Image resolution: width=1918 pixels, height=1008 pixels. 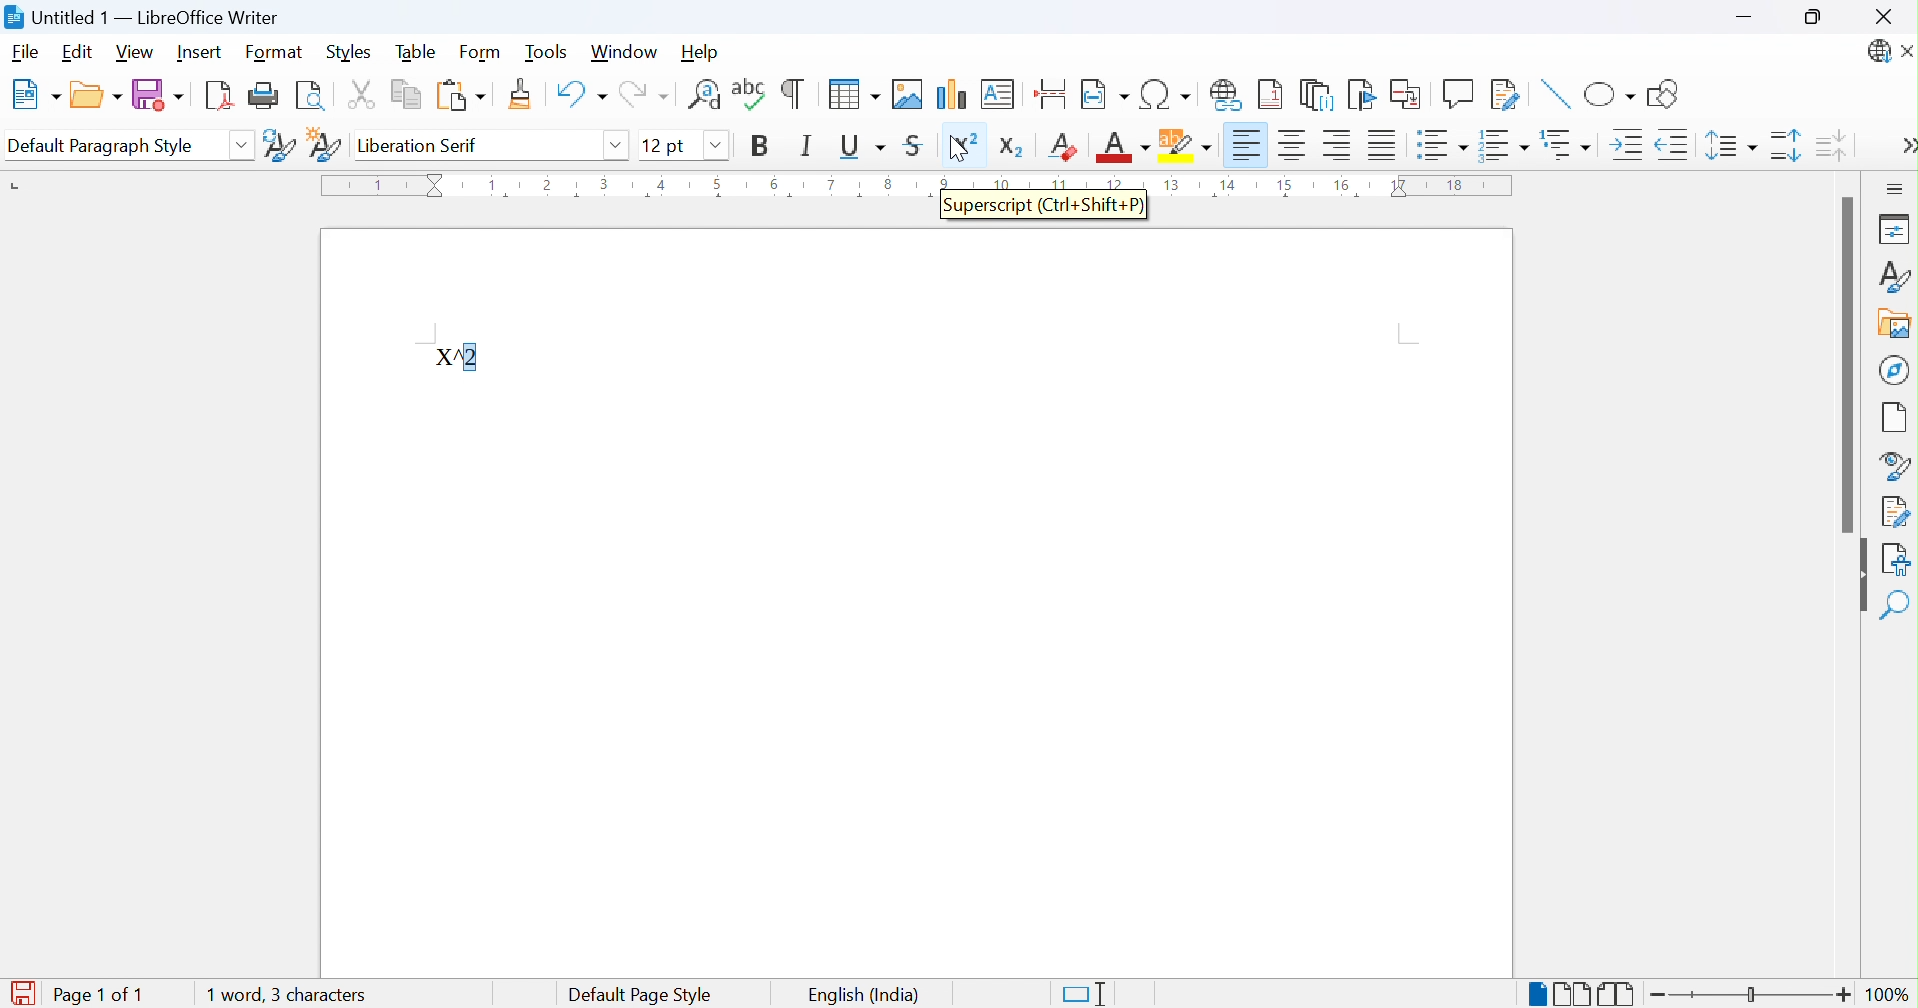 I want to click on Styles, so click(x=1896, y=278).